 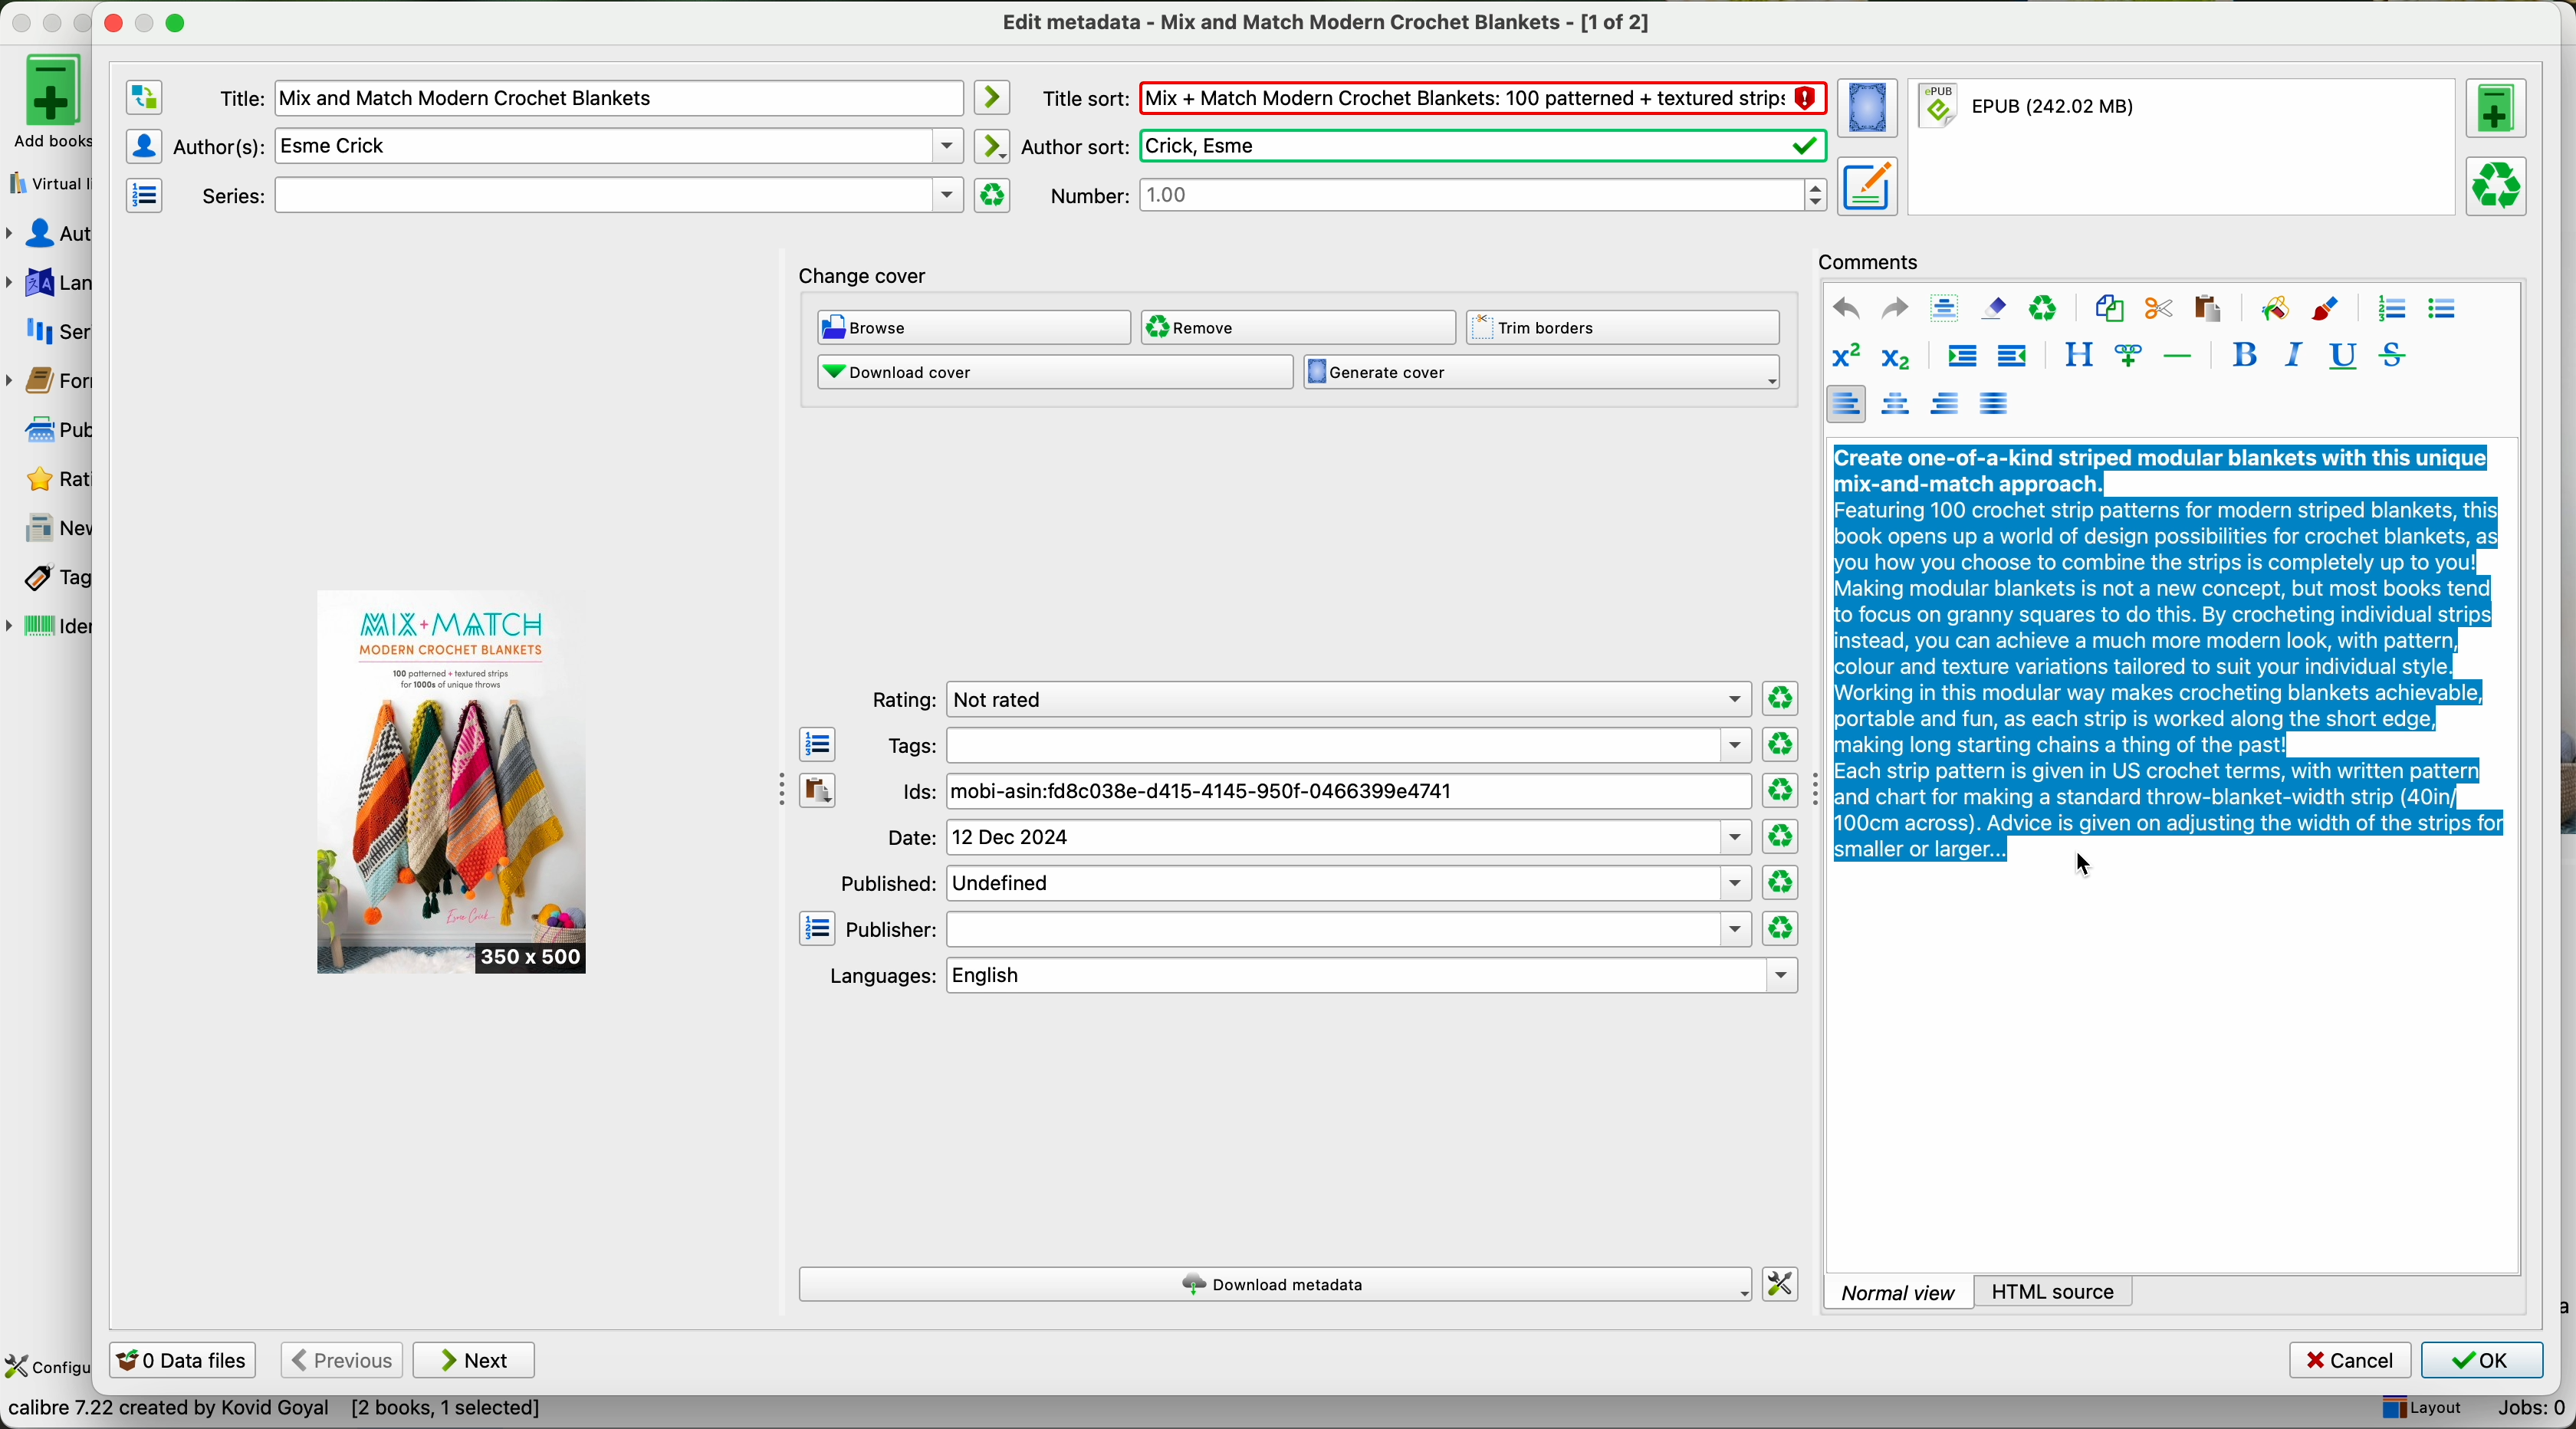 I want to click on clear rating, so click(x=1780, y=929).